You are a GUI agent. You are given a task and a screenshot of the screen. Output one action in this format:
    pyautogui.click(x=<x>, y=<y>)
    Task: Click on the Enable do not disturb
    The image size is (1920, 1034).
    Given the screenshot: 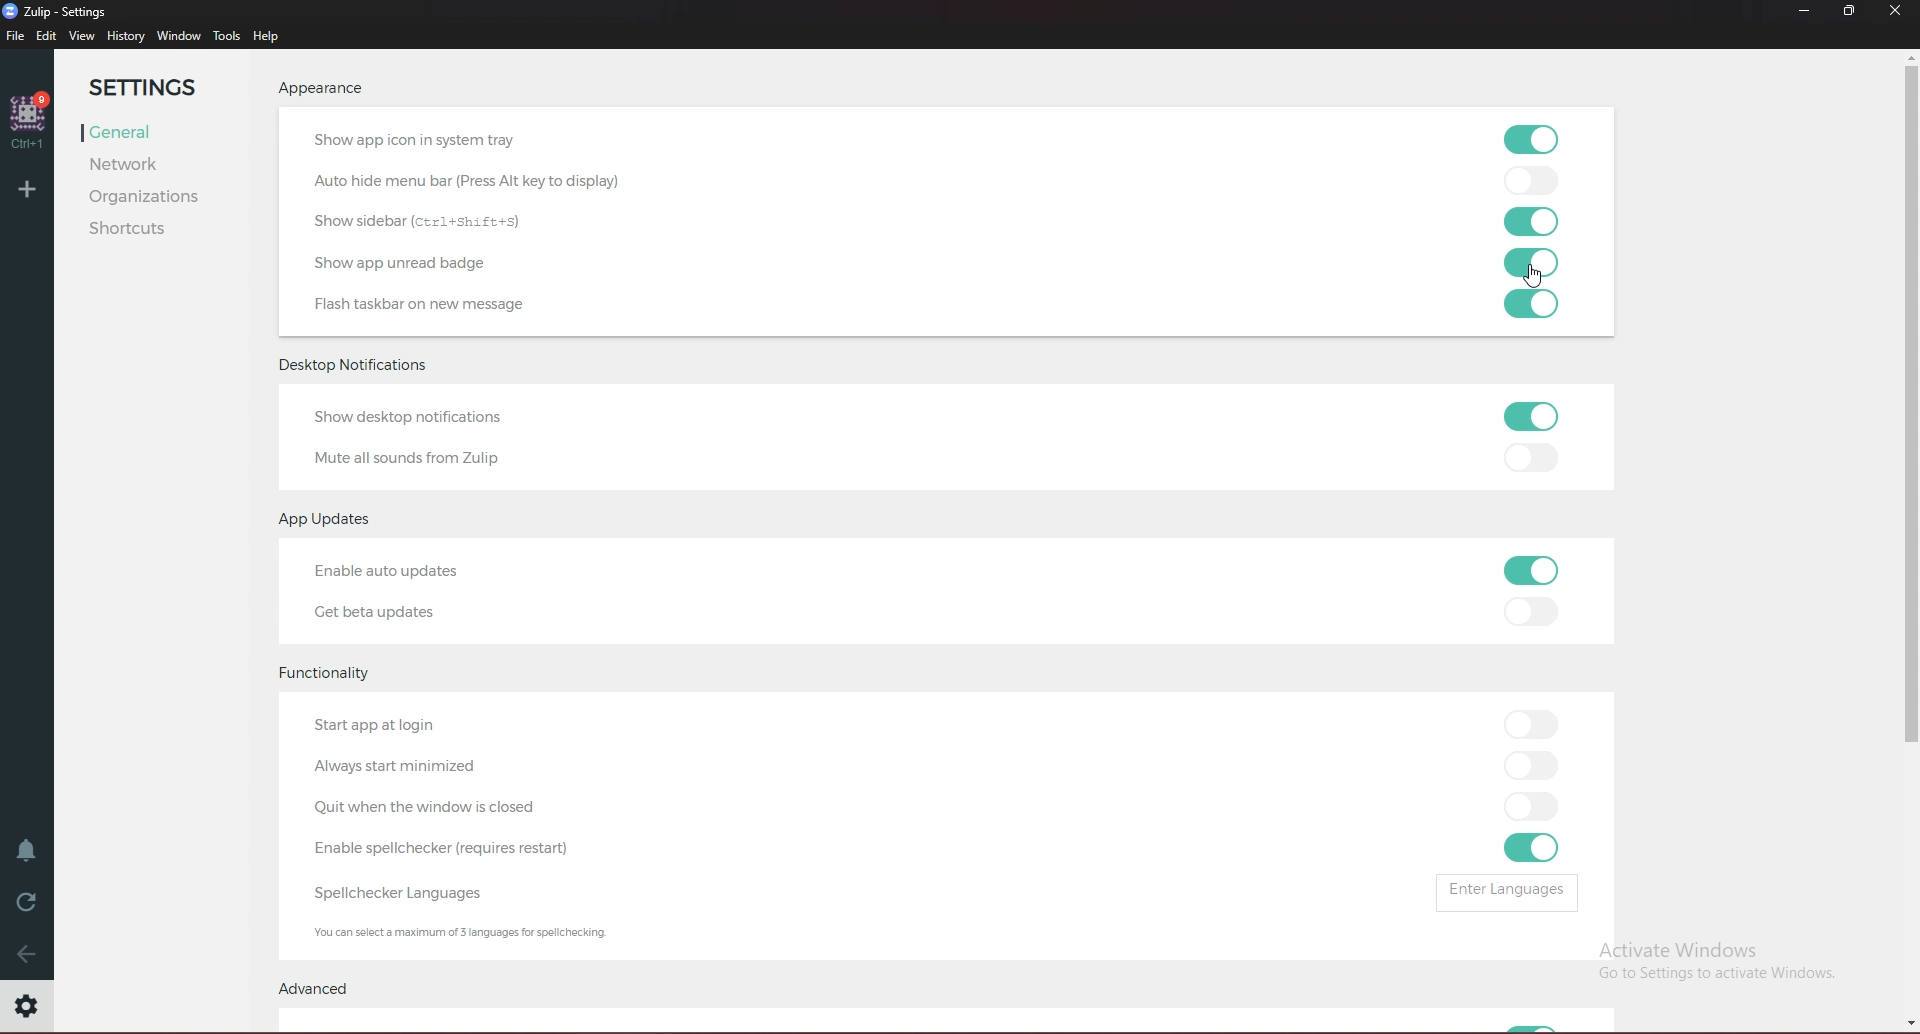 What is the action you would take?
    pyautogui.click(x=27, y=852)
    